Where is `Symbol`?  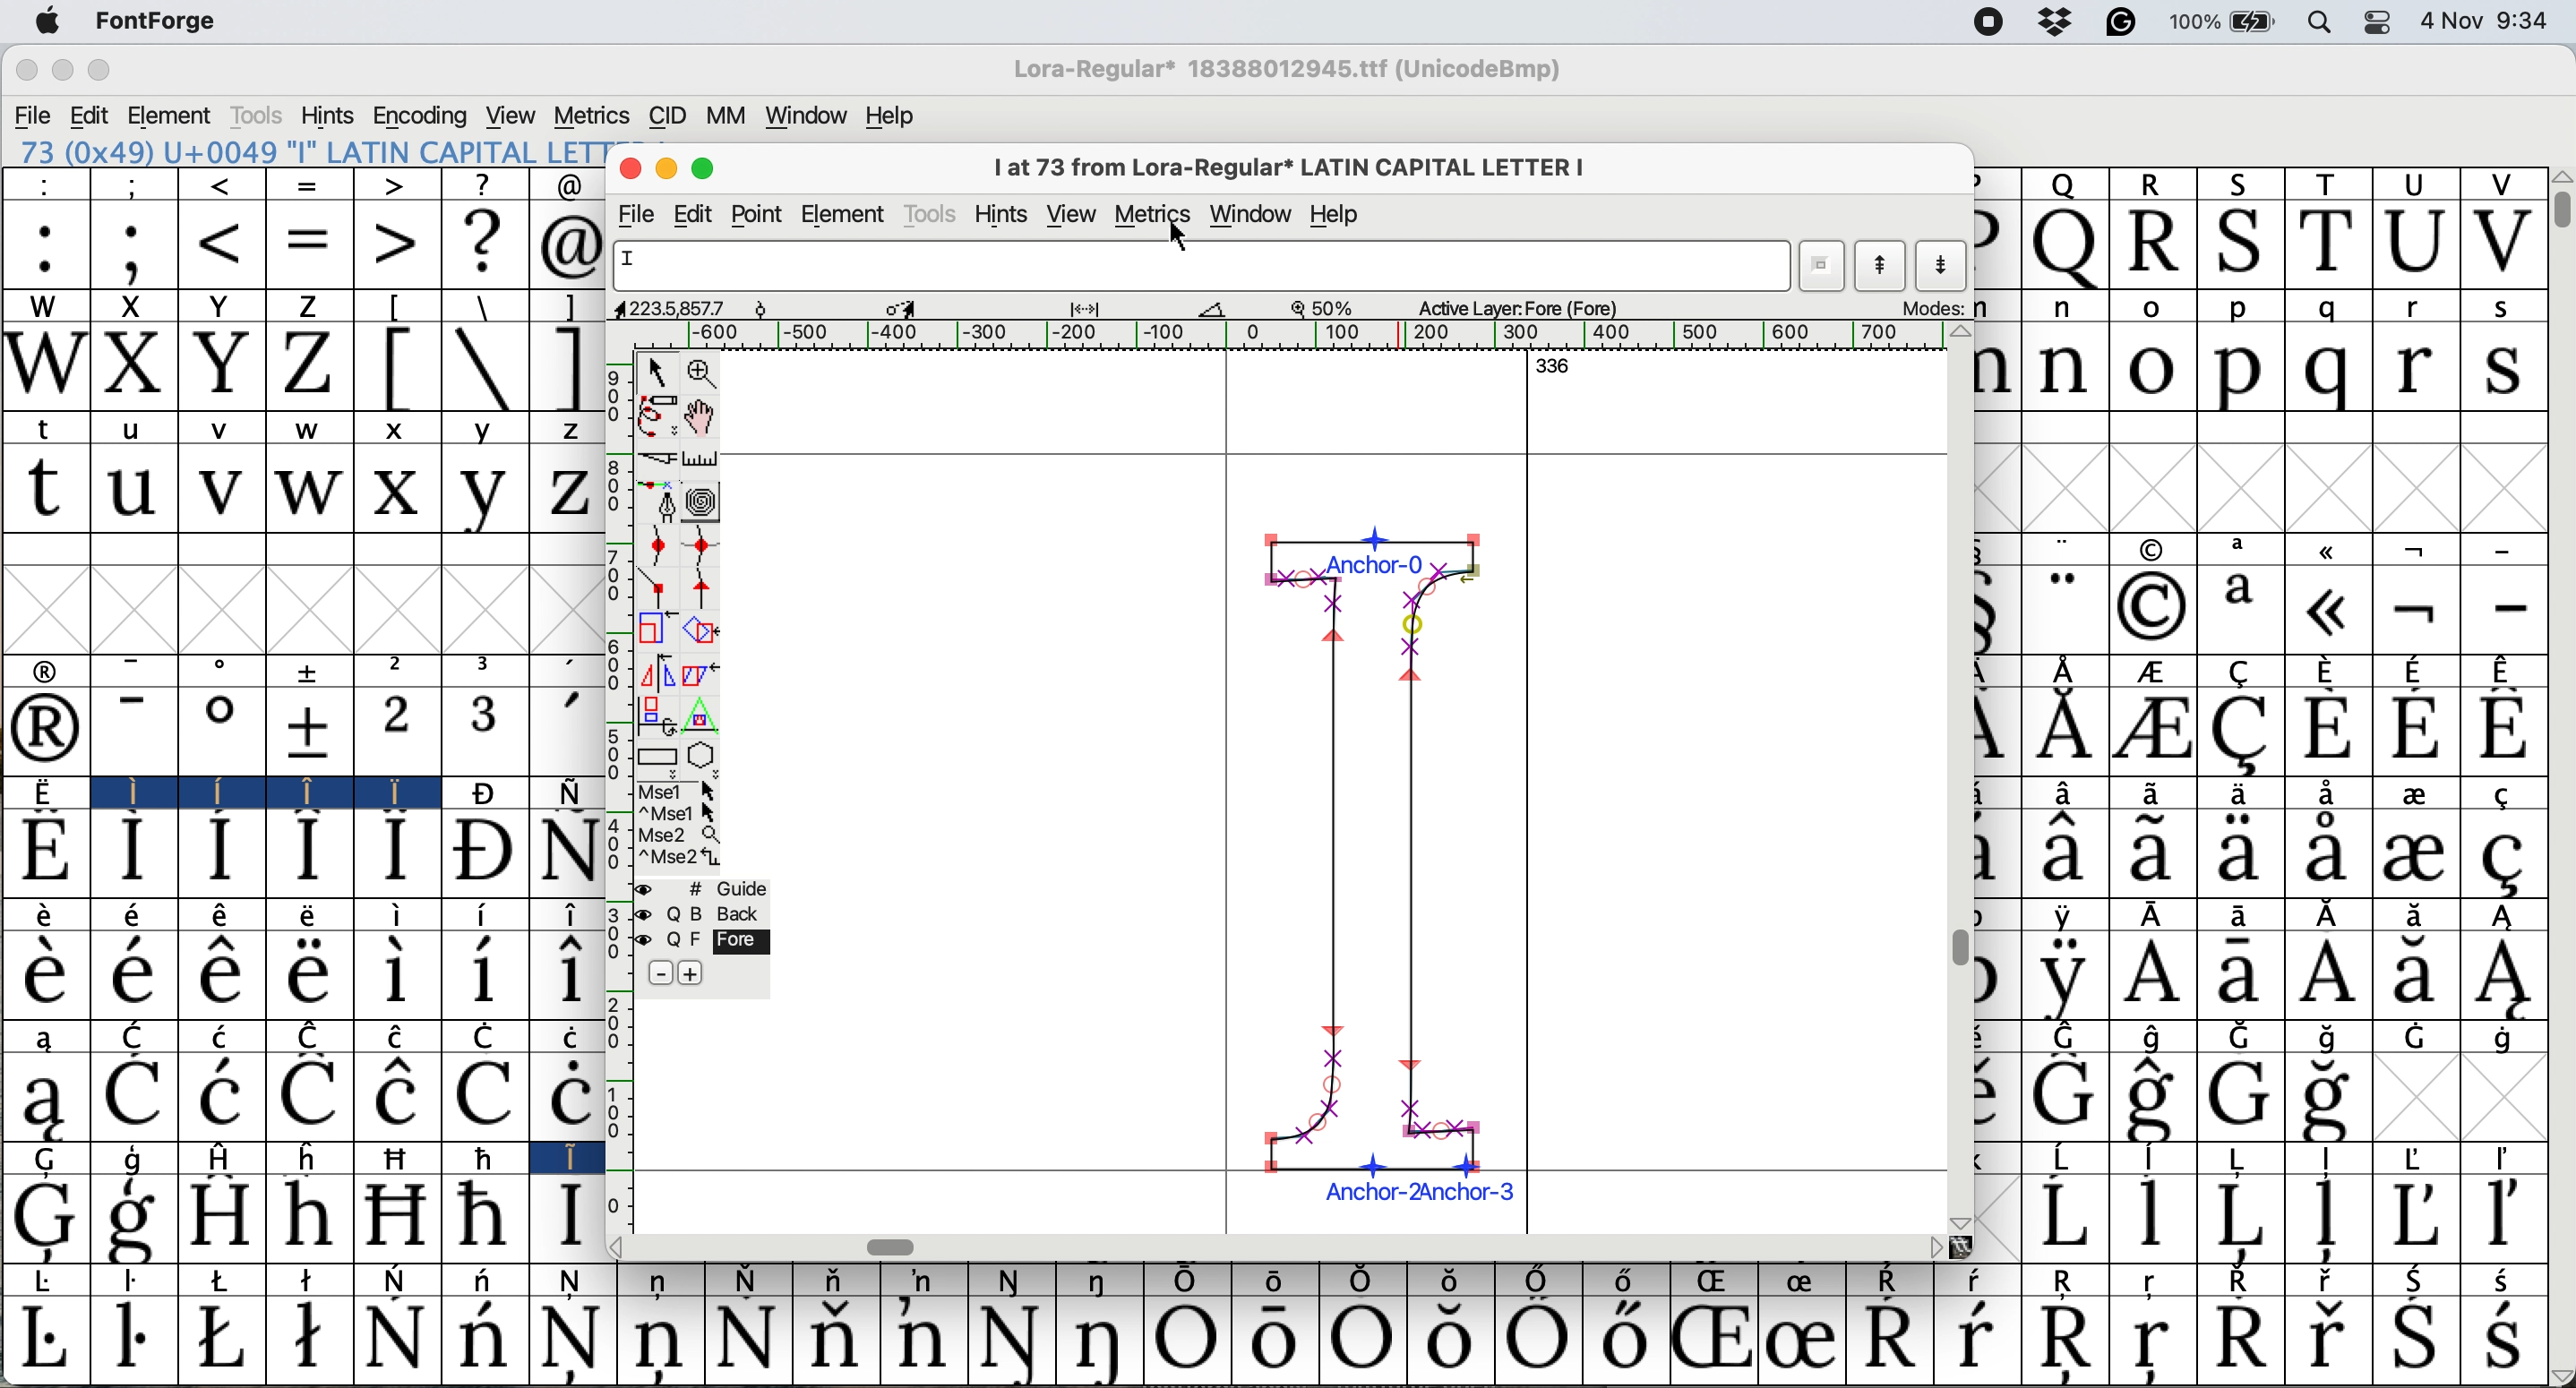 Symbol is located at coordinates (2417, 668).